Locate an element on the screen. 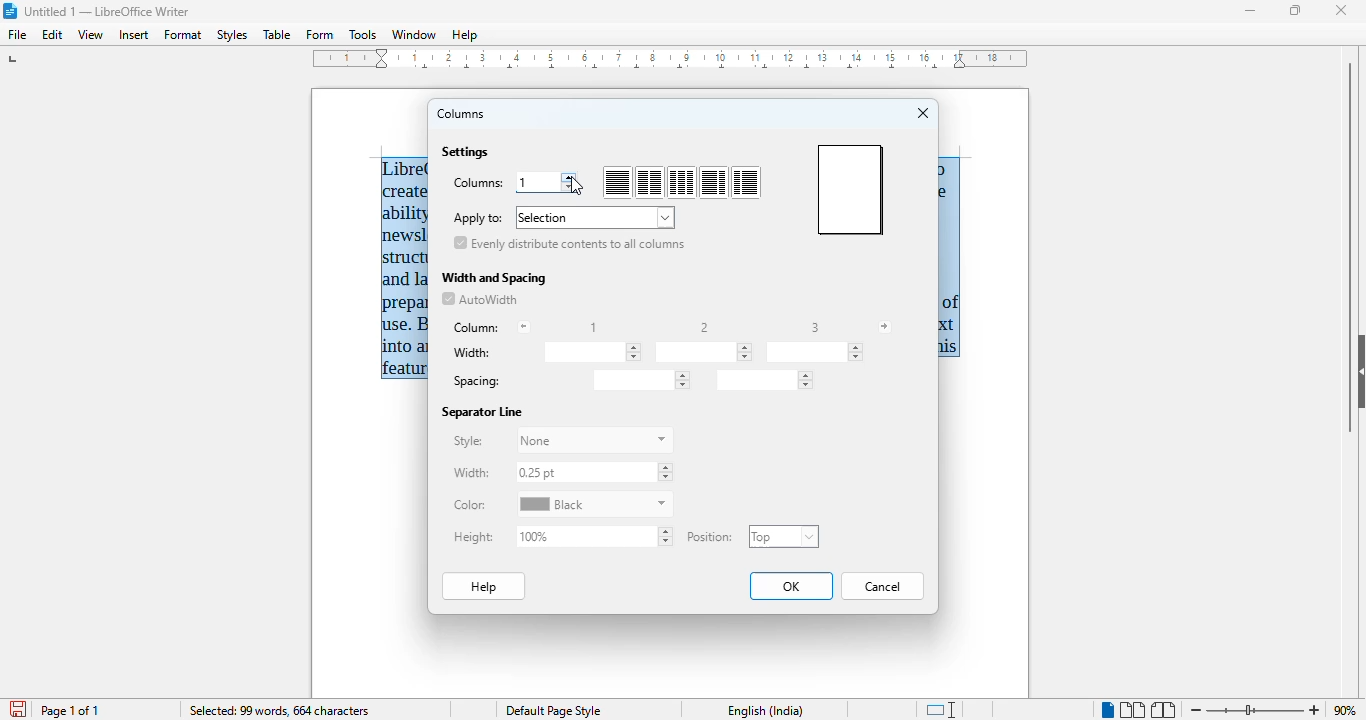  black is located at coordinates (595, 504).